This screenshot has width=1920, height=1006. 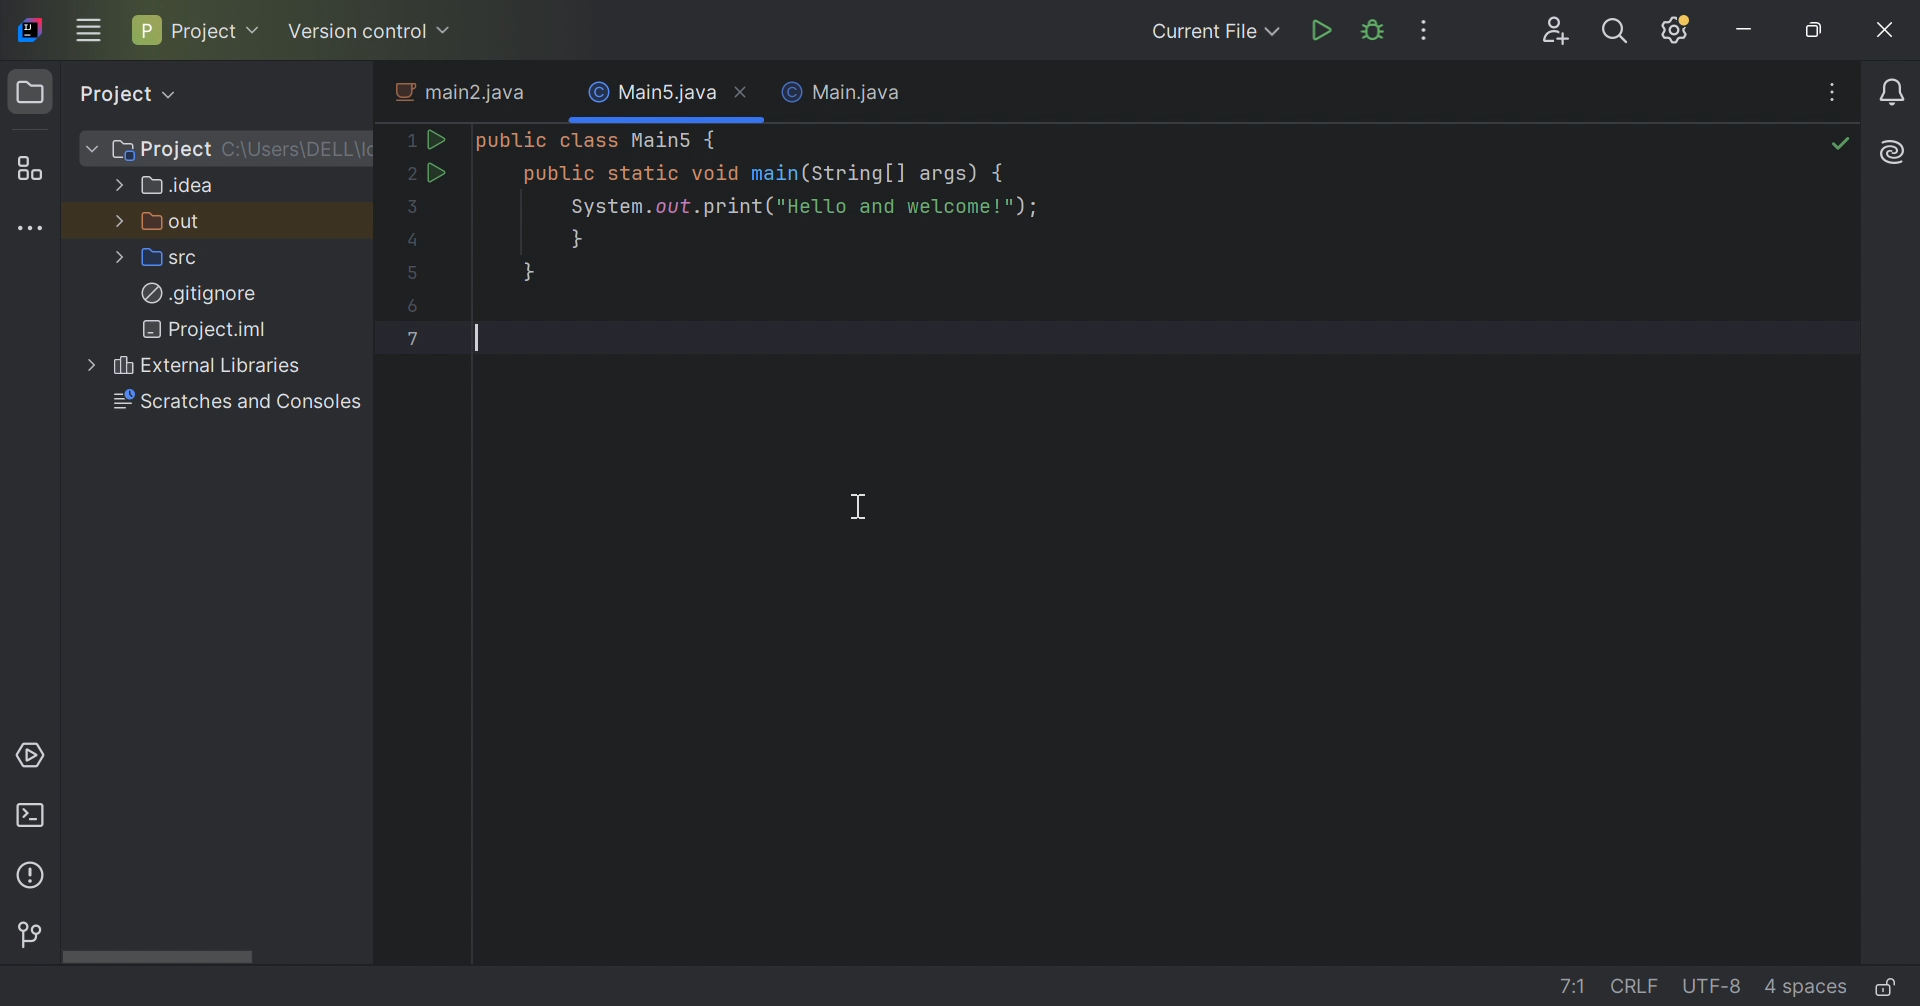 What do you see at coordinates (1887, 987) in the screenshot?
I see `Make file read only` at bounding box center [1887, 987].